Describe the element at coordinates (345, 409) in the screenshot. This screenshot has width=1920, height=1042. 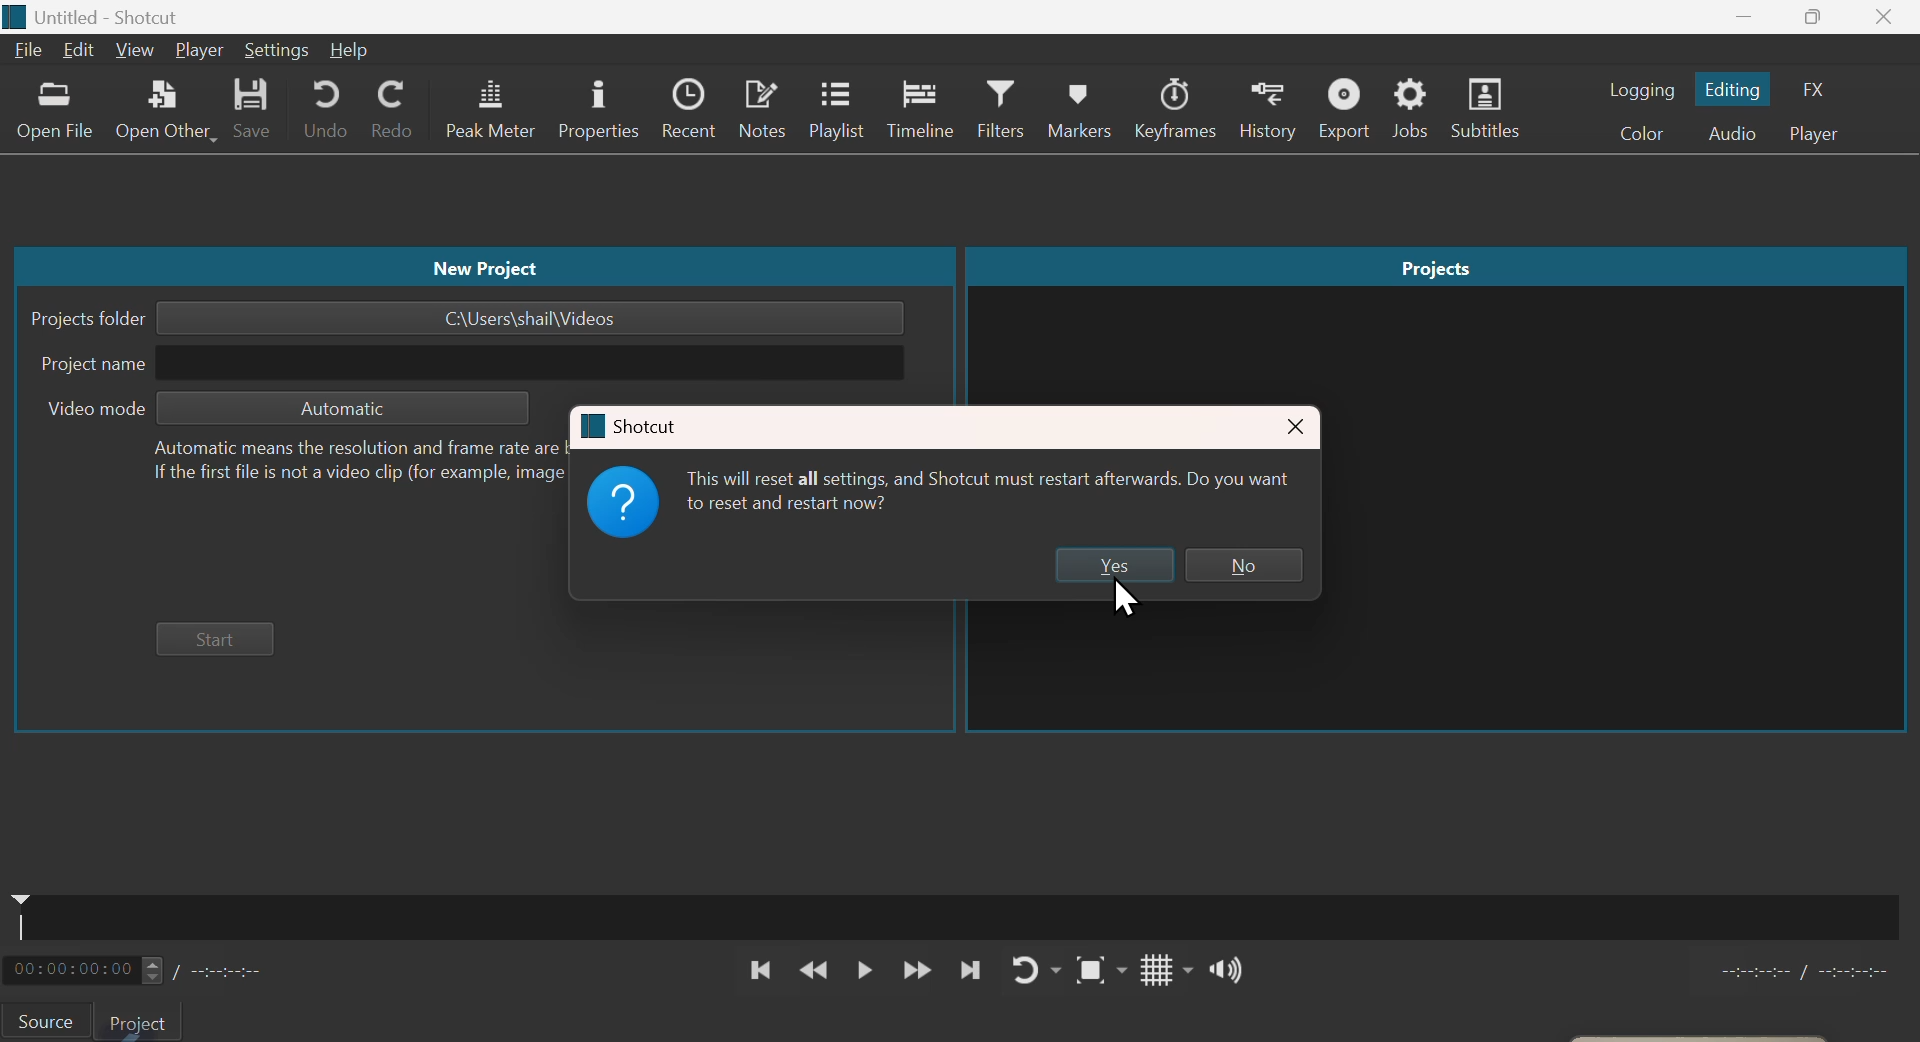
I see `Automatic` at that location.